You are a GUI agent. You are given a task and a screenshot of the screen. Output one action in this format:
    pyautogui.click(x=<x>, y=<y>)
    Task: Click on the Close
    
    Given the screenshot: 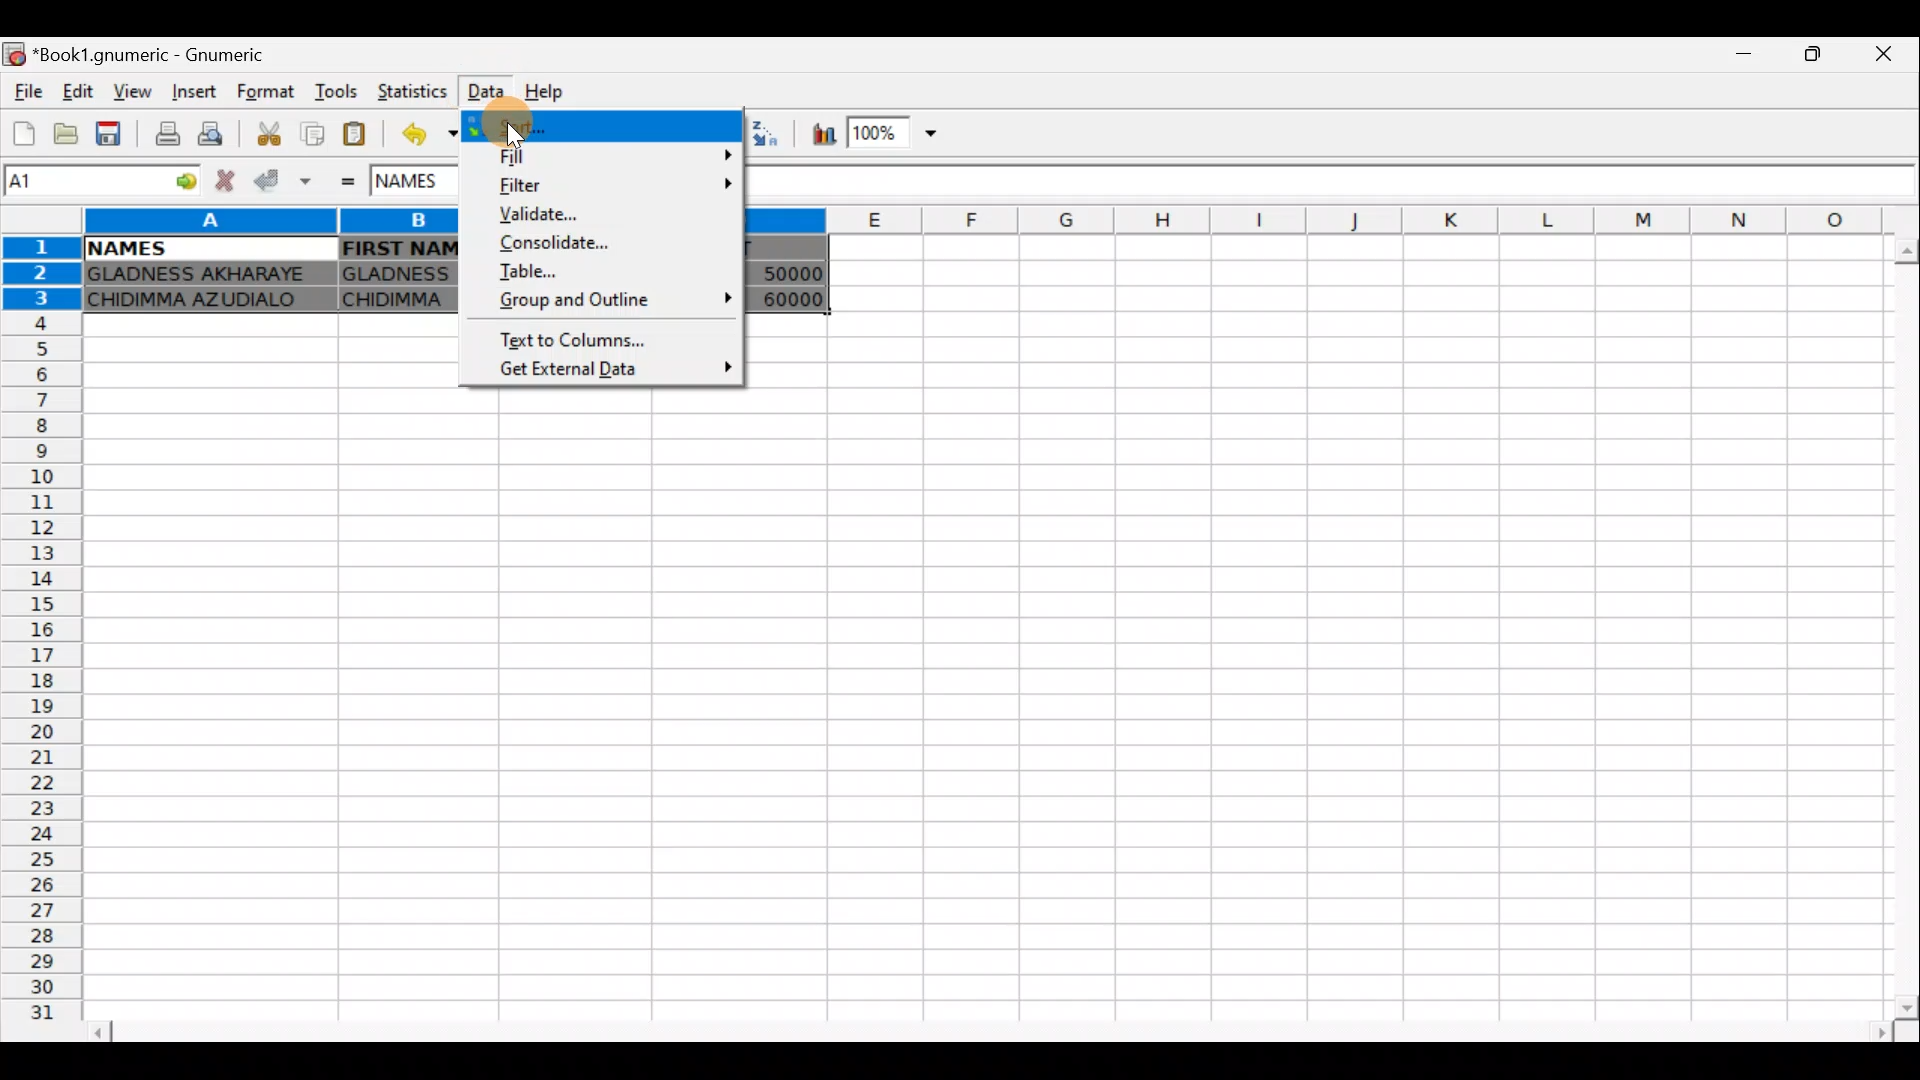 What is the action you would take?
    pyautogui.click(x=1891, y=54)
    